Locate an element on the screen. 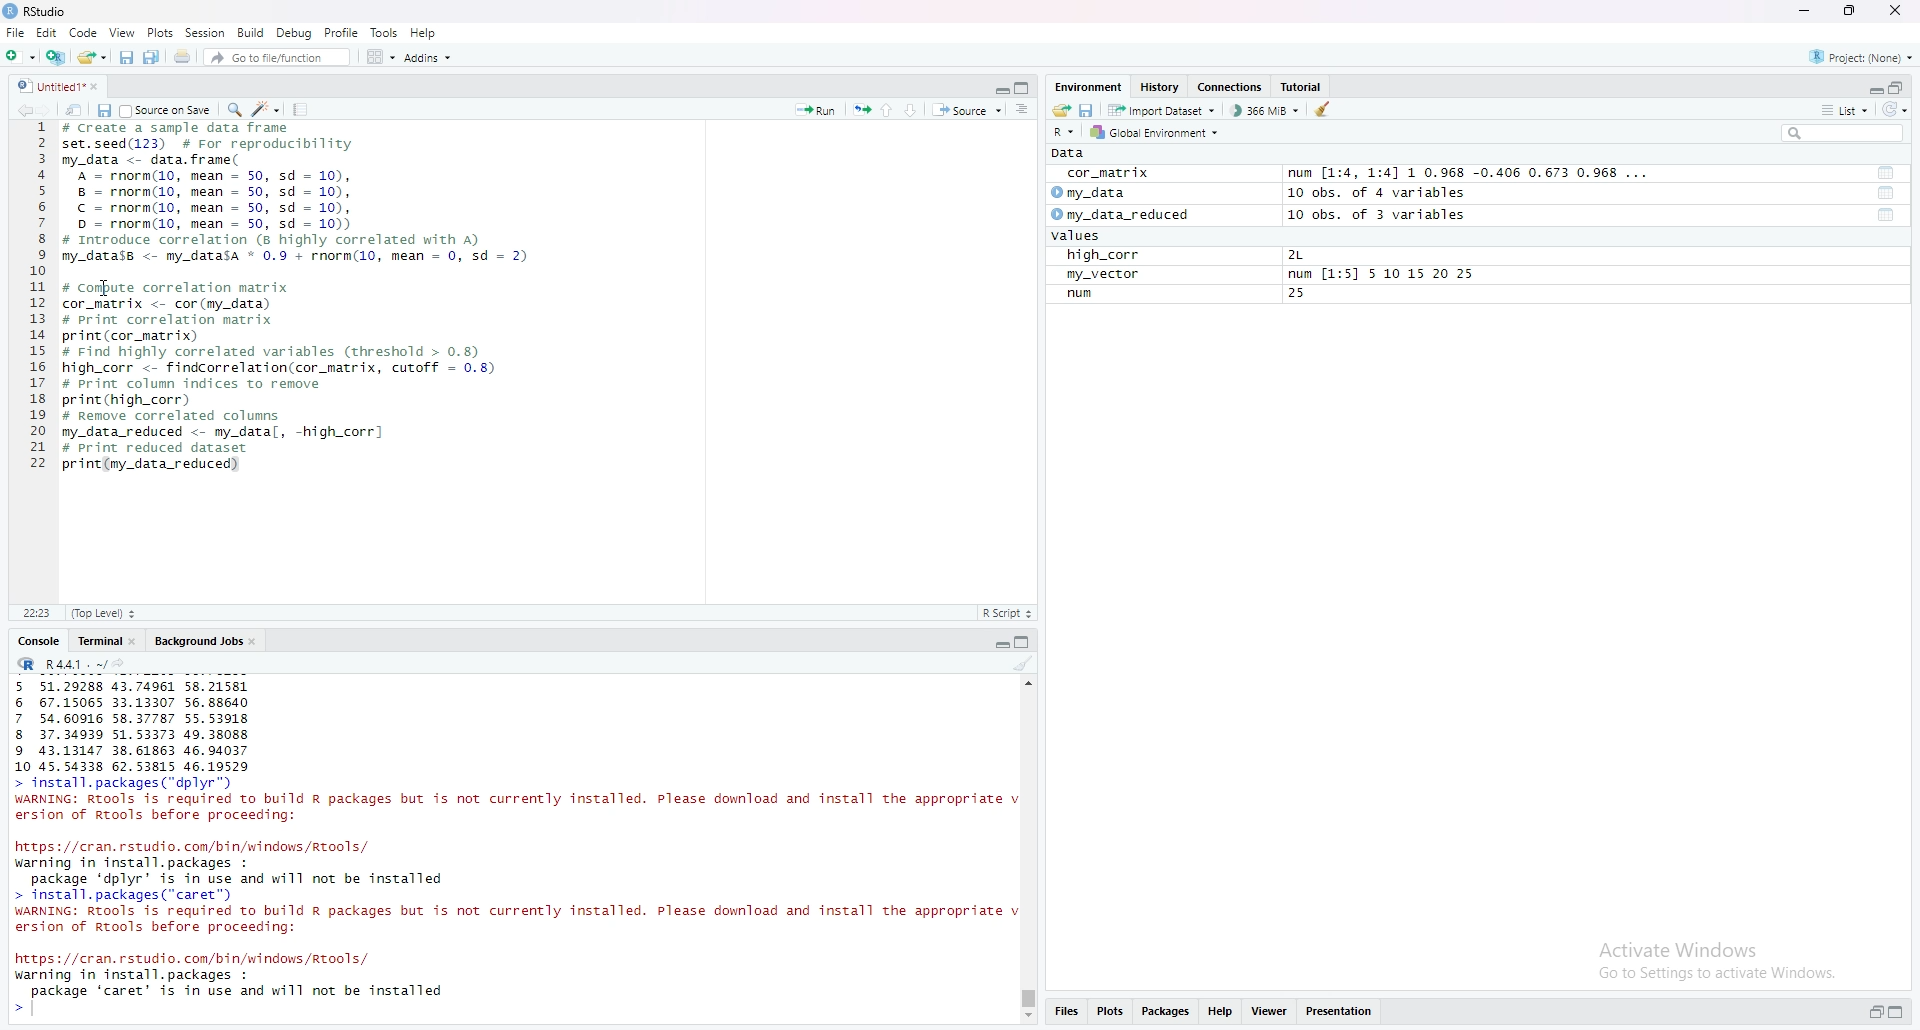  more is located at coordinates (1024, 109).